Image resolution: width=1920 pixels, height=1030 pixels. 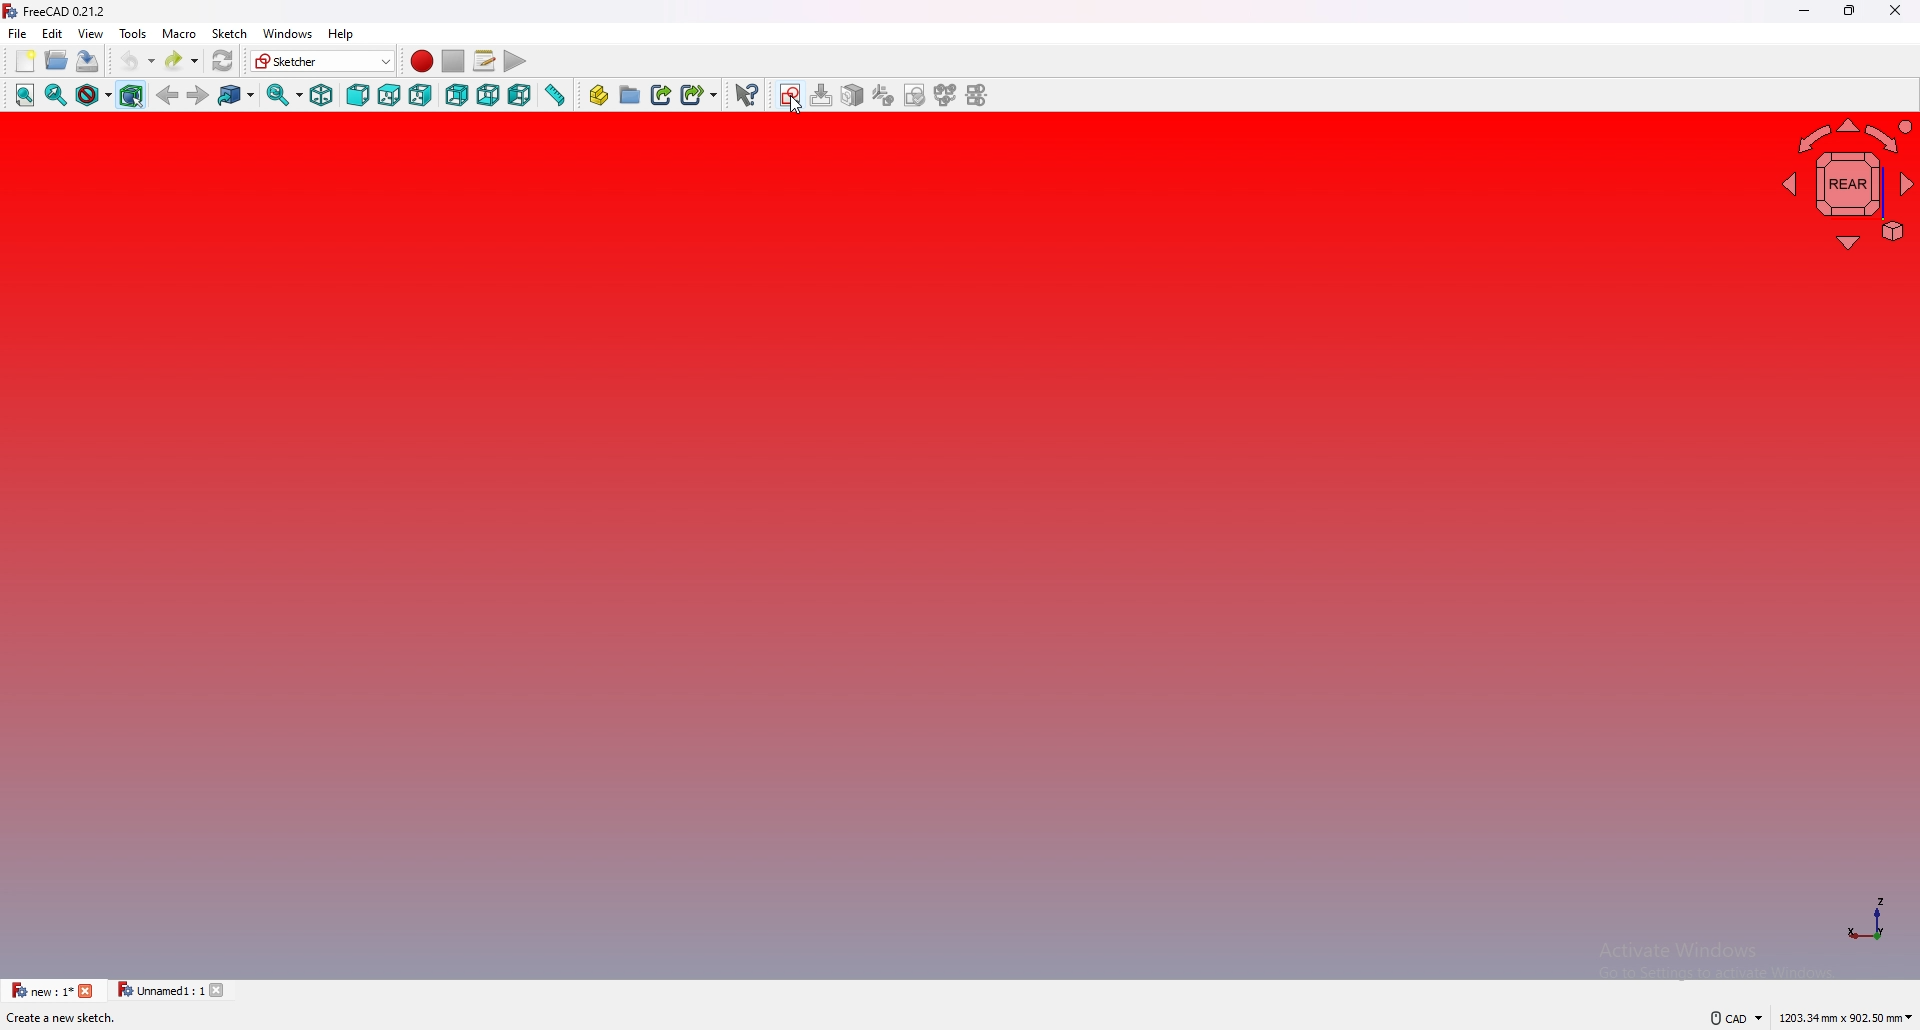 What do you see at coordinates (457, 95) in the screenshot?
I see `back` at bounding box center [457, 95].